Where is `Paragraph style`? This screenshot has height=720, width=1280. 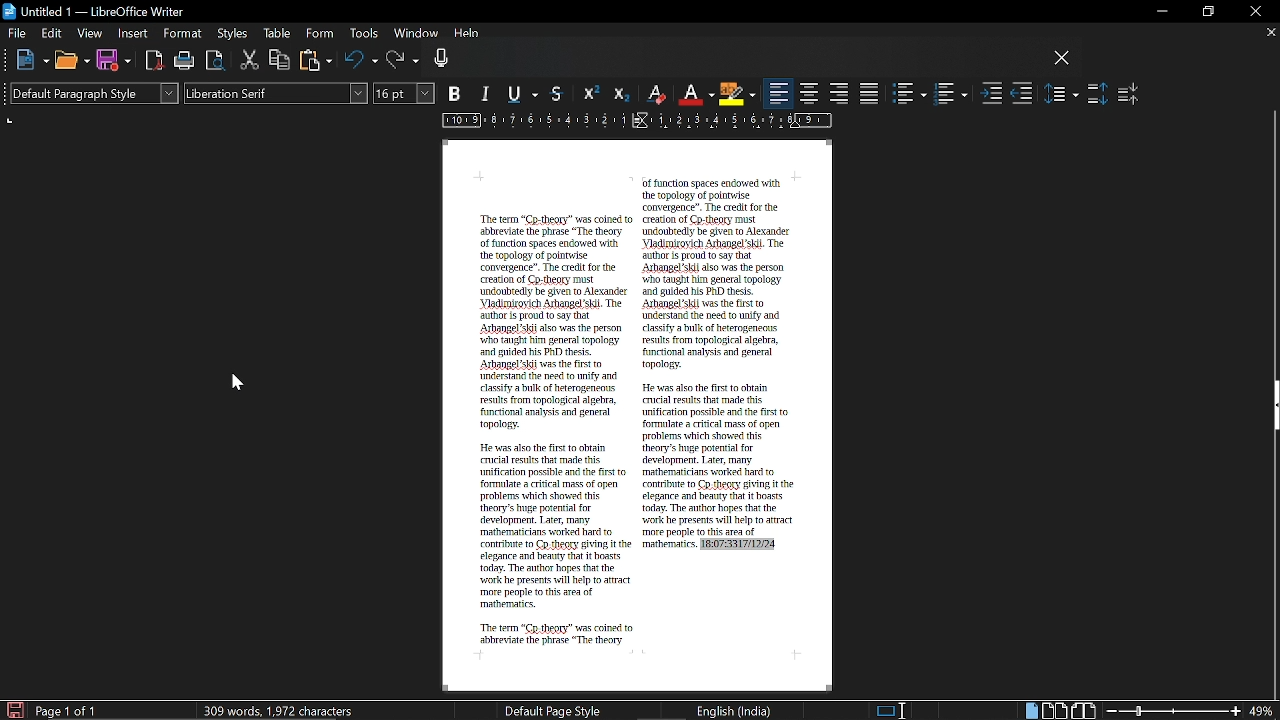 Paragraph style is located at coordinates (91, 93).